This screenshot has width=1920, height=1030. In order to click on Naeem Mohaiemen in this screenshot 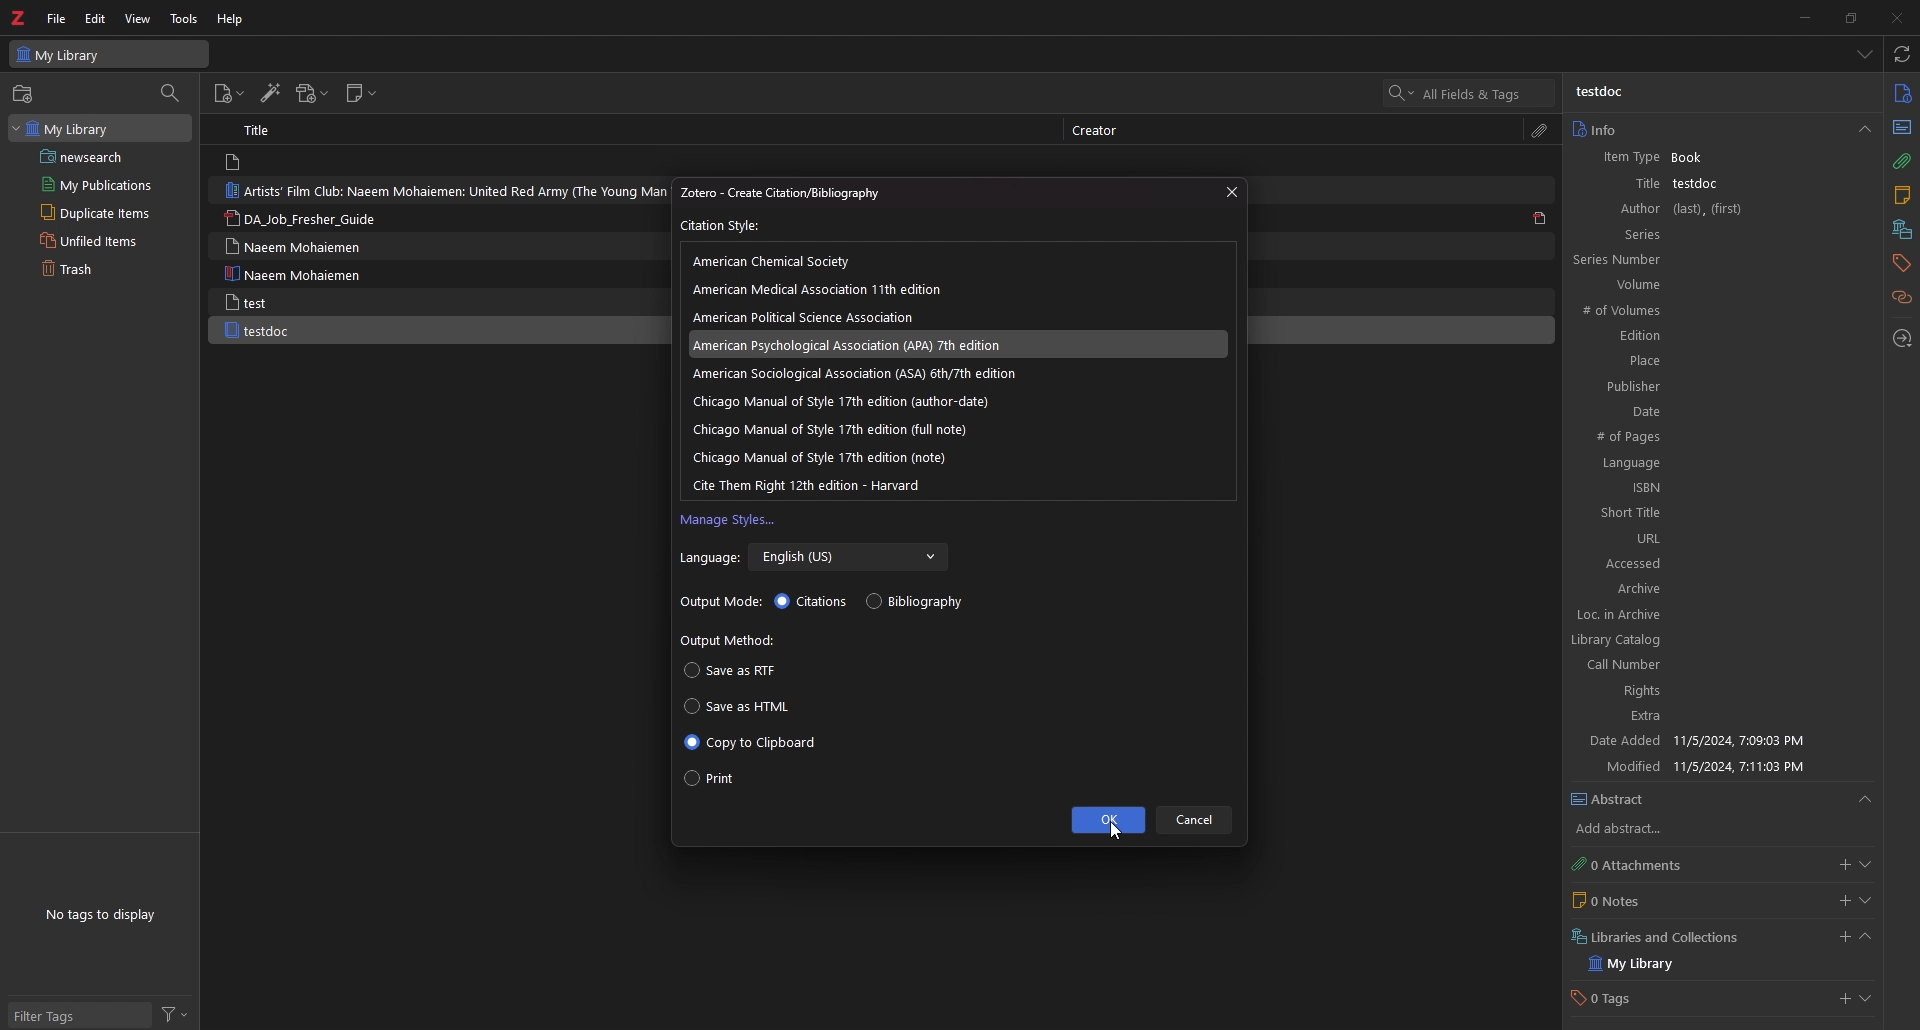, I will do `click(299, 274)`.